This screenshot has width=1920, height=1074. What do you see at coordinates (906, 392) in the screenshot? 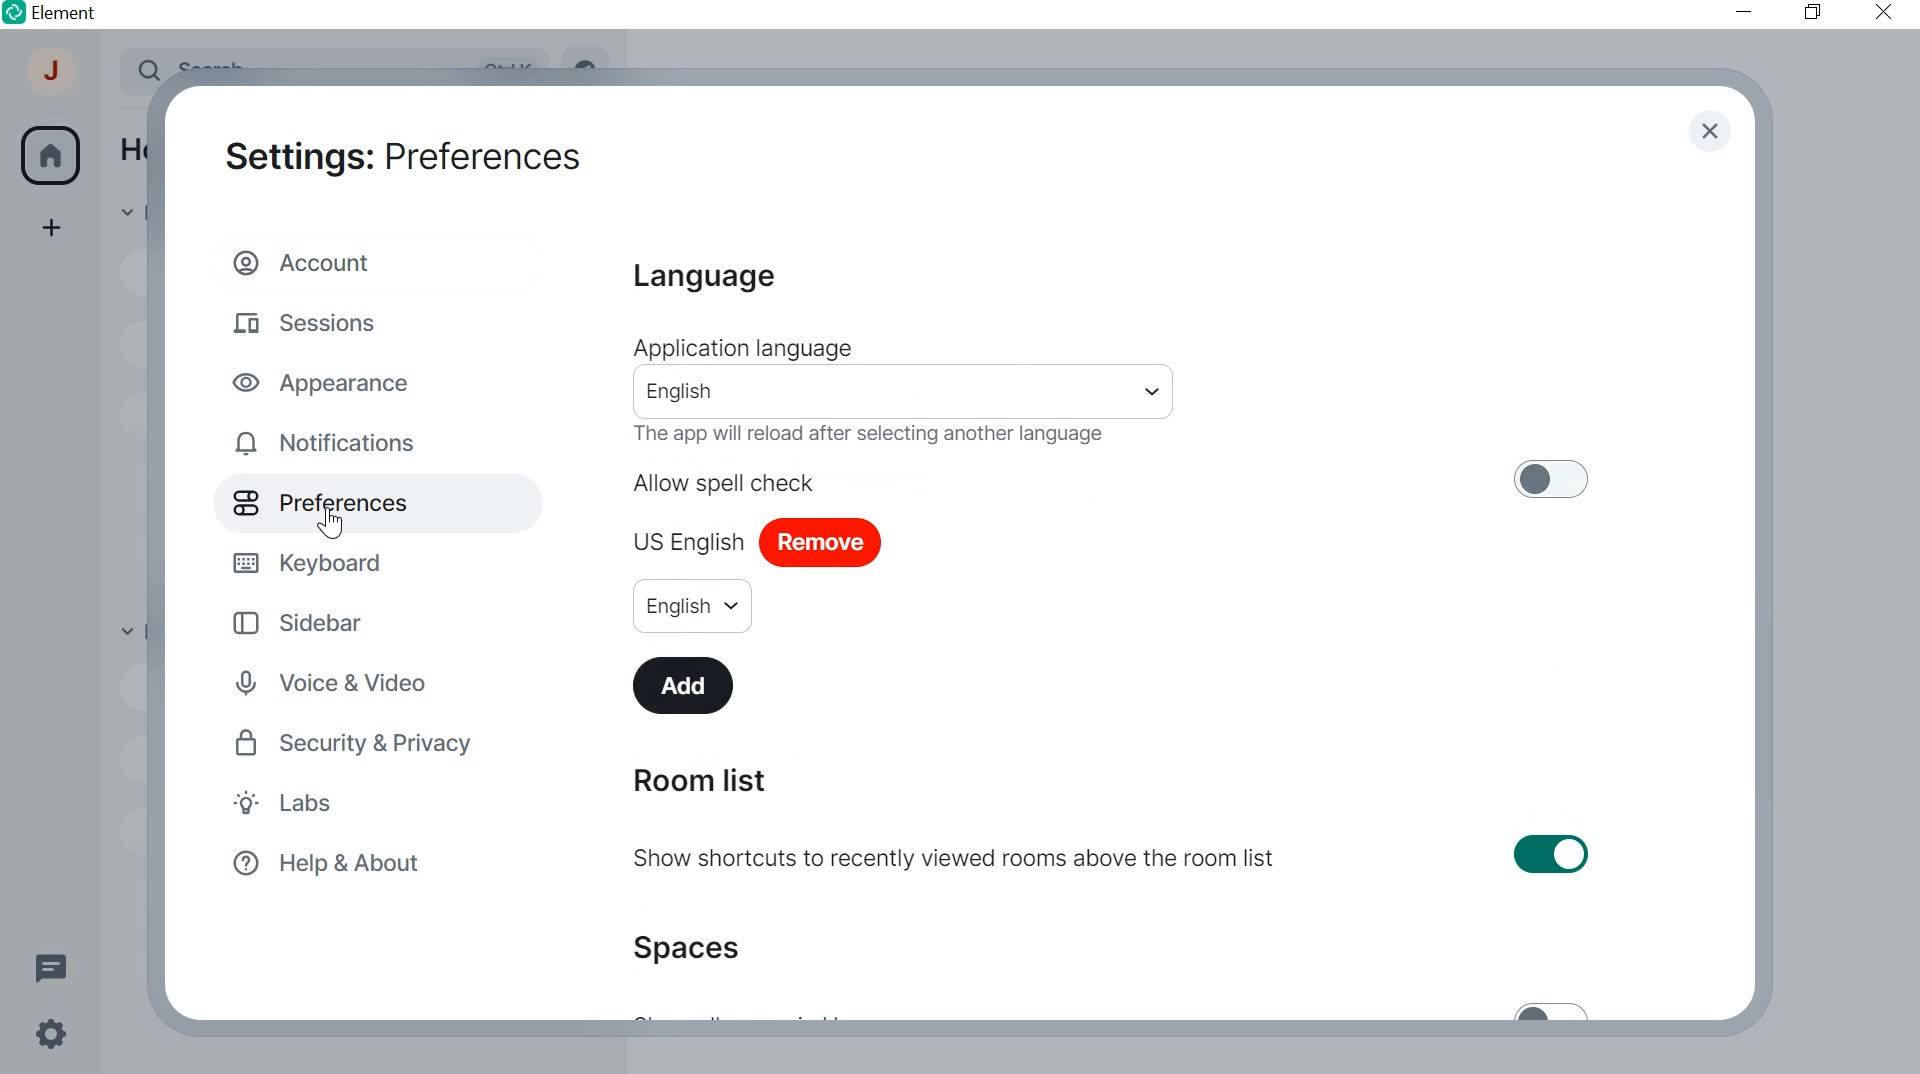
I see `Search bar` at bounding box center [906, 392].